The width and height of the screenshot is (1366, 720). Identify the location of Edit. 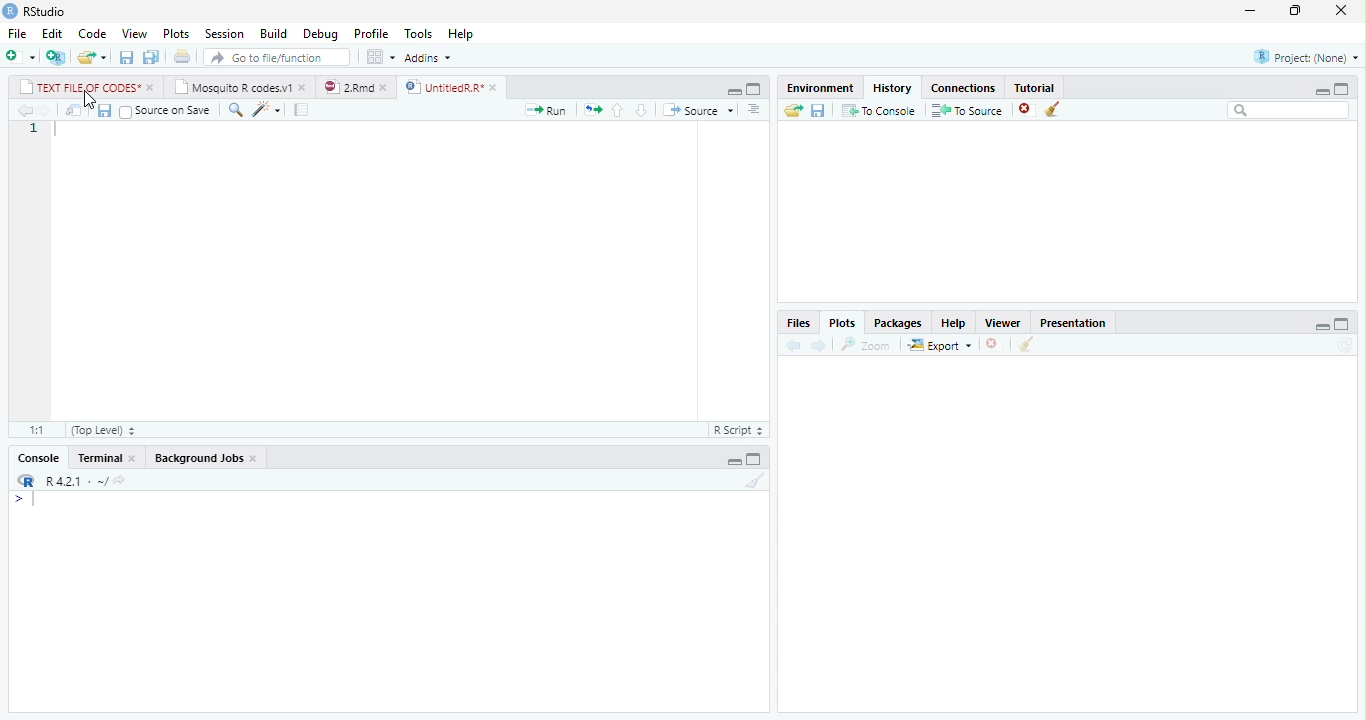
(52, 34).